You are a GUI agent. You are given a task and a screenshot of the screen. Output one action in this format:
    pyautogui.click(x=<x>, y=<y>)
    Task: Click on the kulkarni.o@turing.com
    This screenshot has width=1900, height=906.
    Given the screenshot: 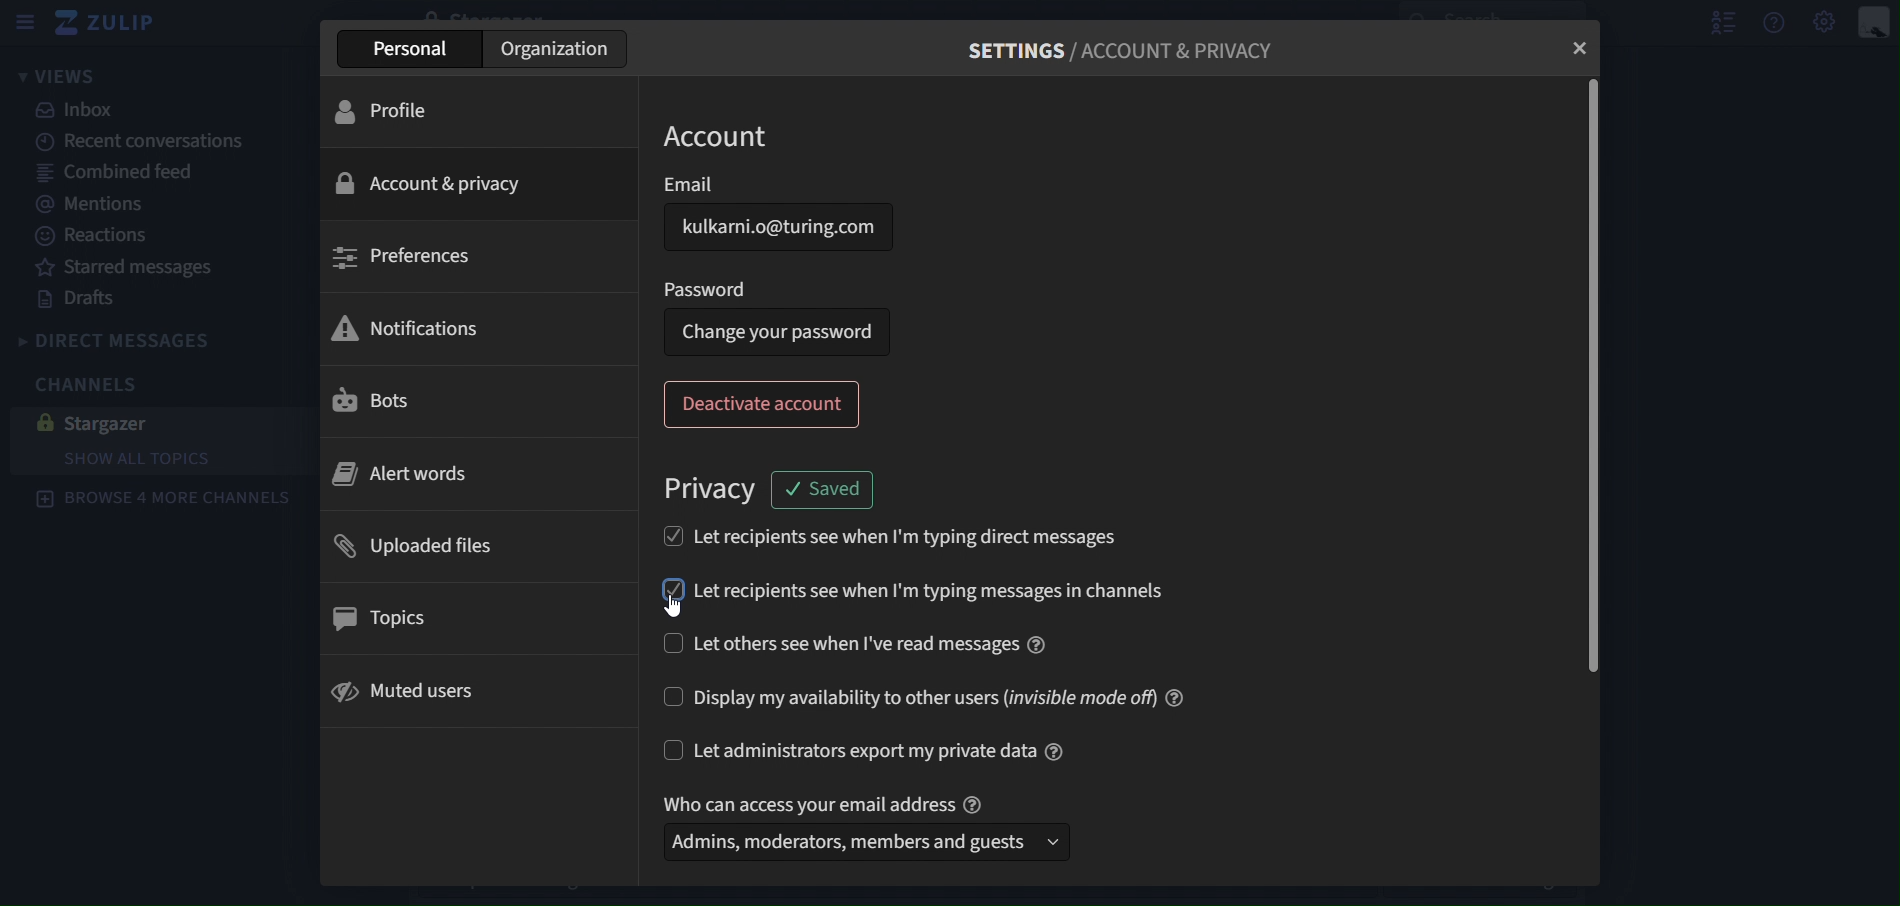 What is the action you would take?
    pyautogui.click(x=793, y=229)
    